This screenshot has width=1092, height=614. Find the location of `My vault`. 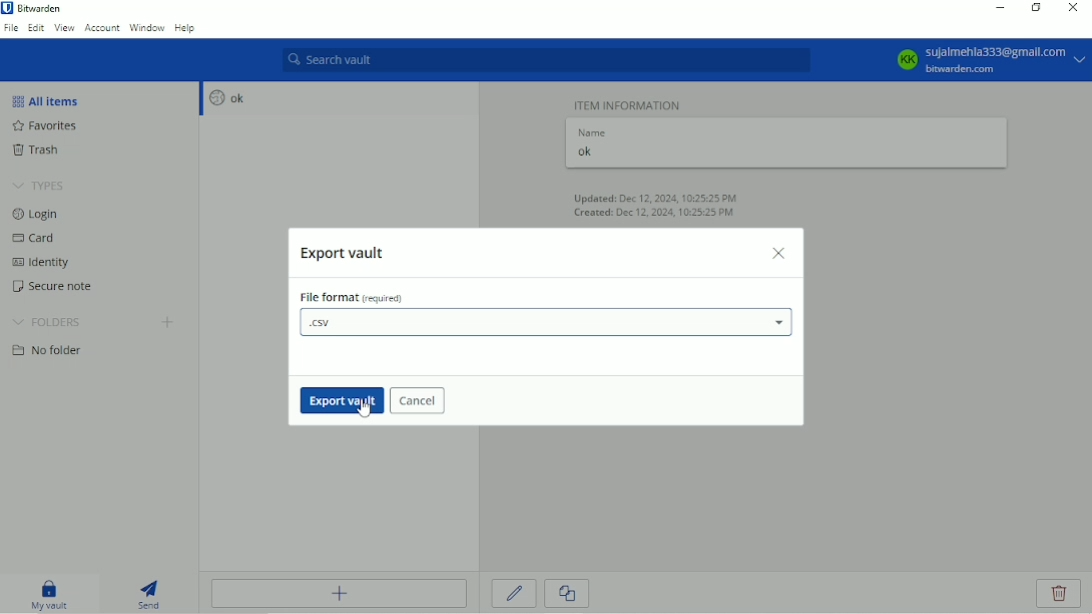

My vault is located at coordinates (49, 593).